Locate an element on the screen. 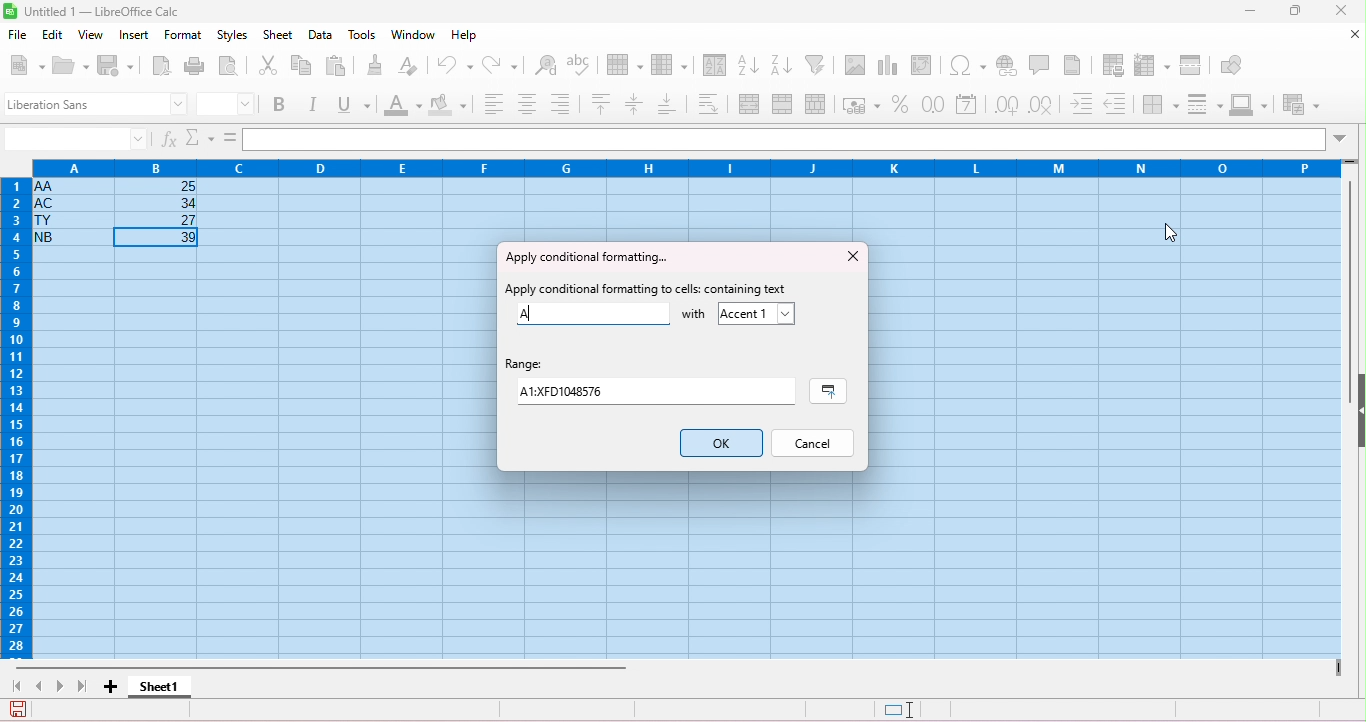  split  is located at coordinates (1193, 64).